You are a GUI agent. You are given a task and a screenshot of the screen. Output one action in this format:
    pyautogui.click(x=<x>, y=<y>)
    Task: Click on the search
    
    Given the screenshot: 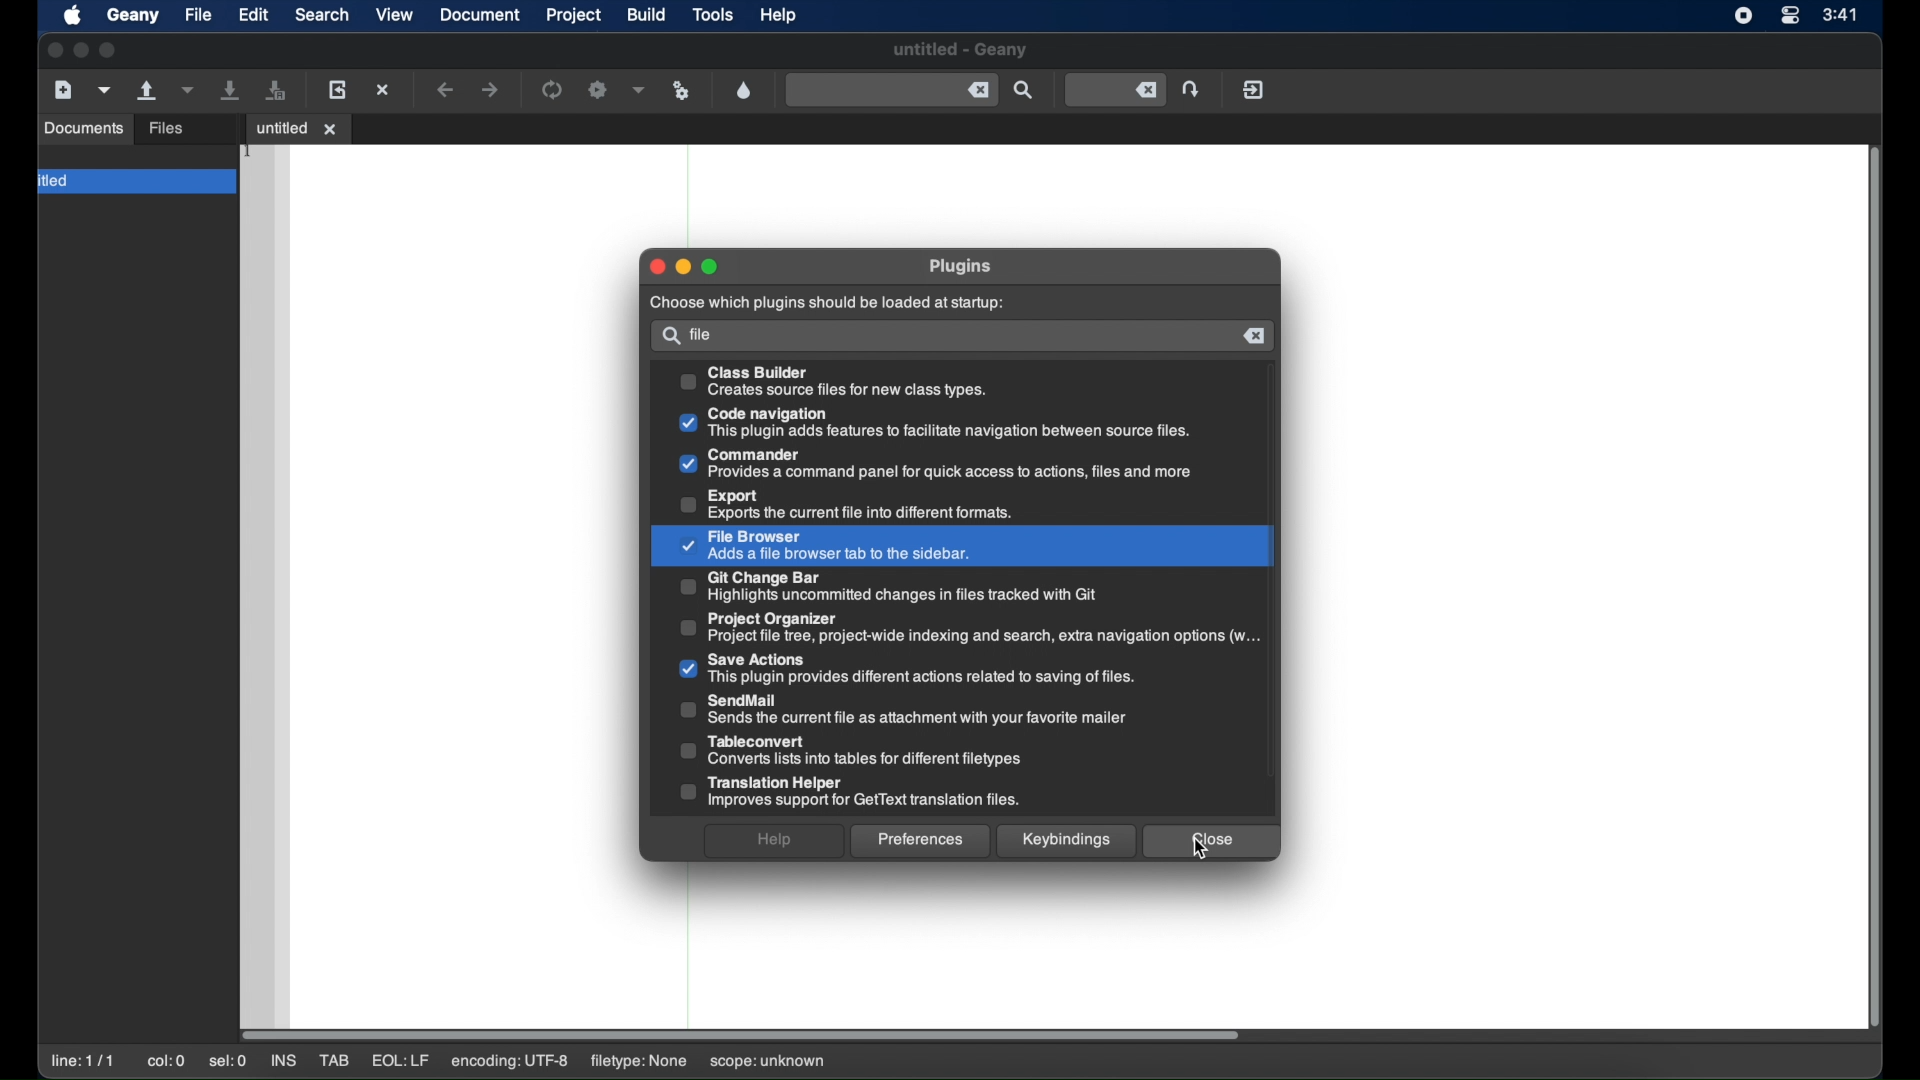 What is the action you would take?
    pyautogui.click(x=322, y=15)
    